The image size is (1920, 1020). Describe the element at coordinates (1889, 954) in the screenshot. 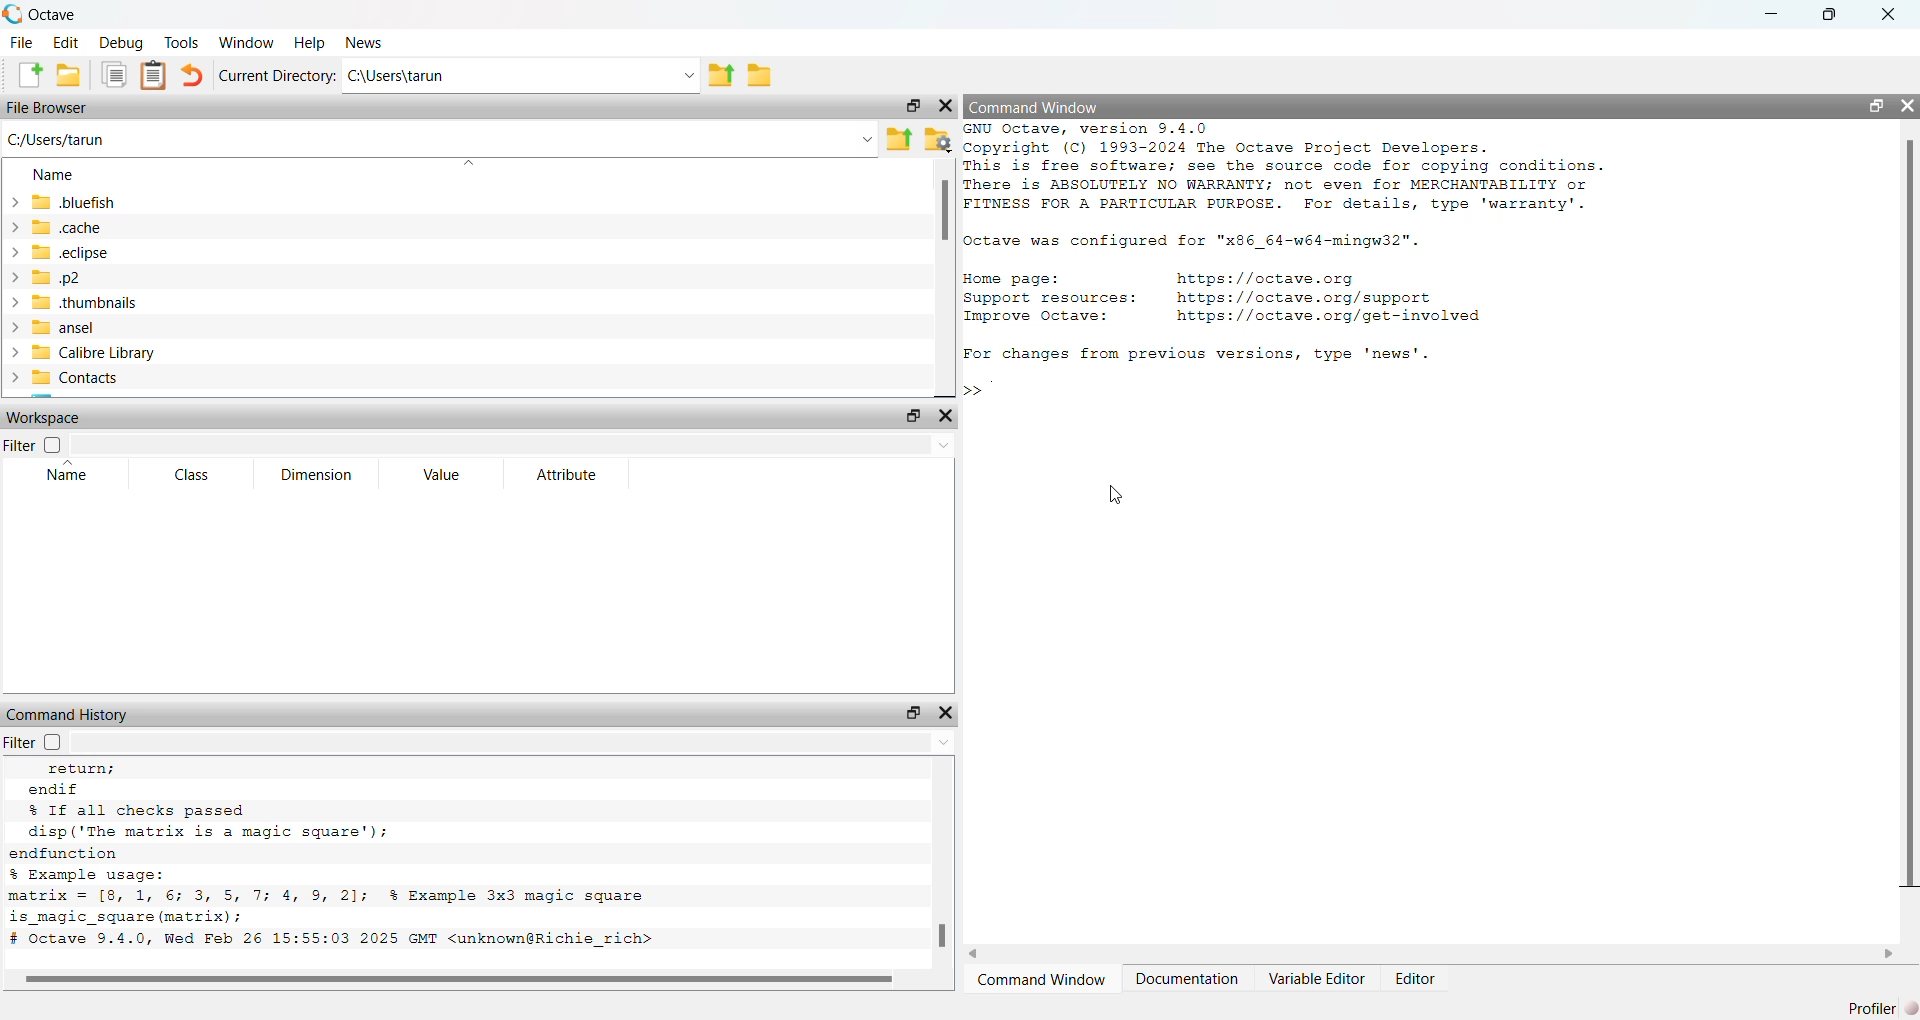

I see `scroll right` at that location.